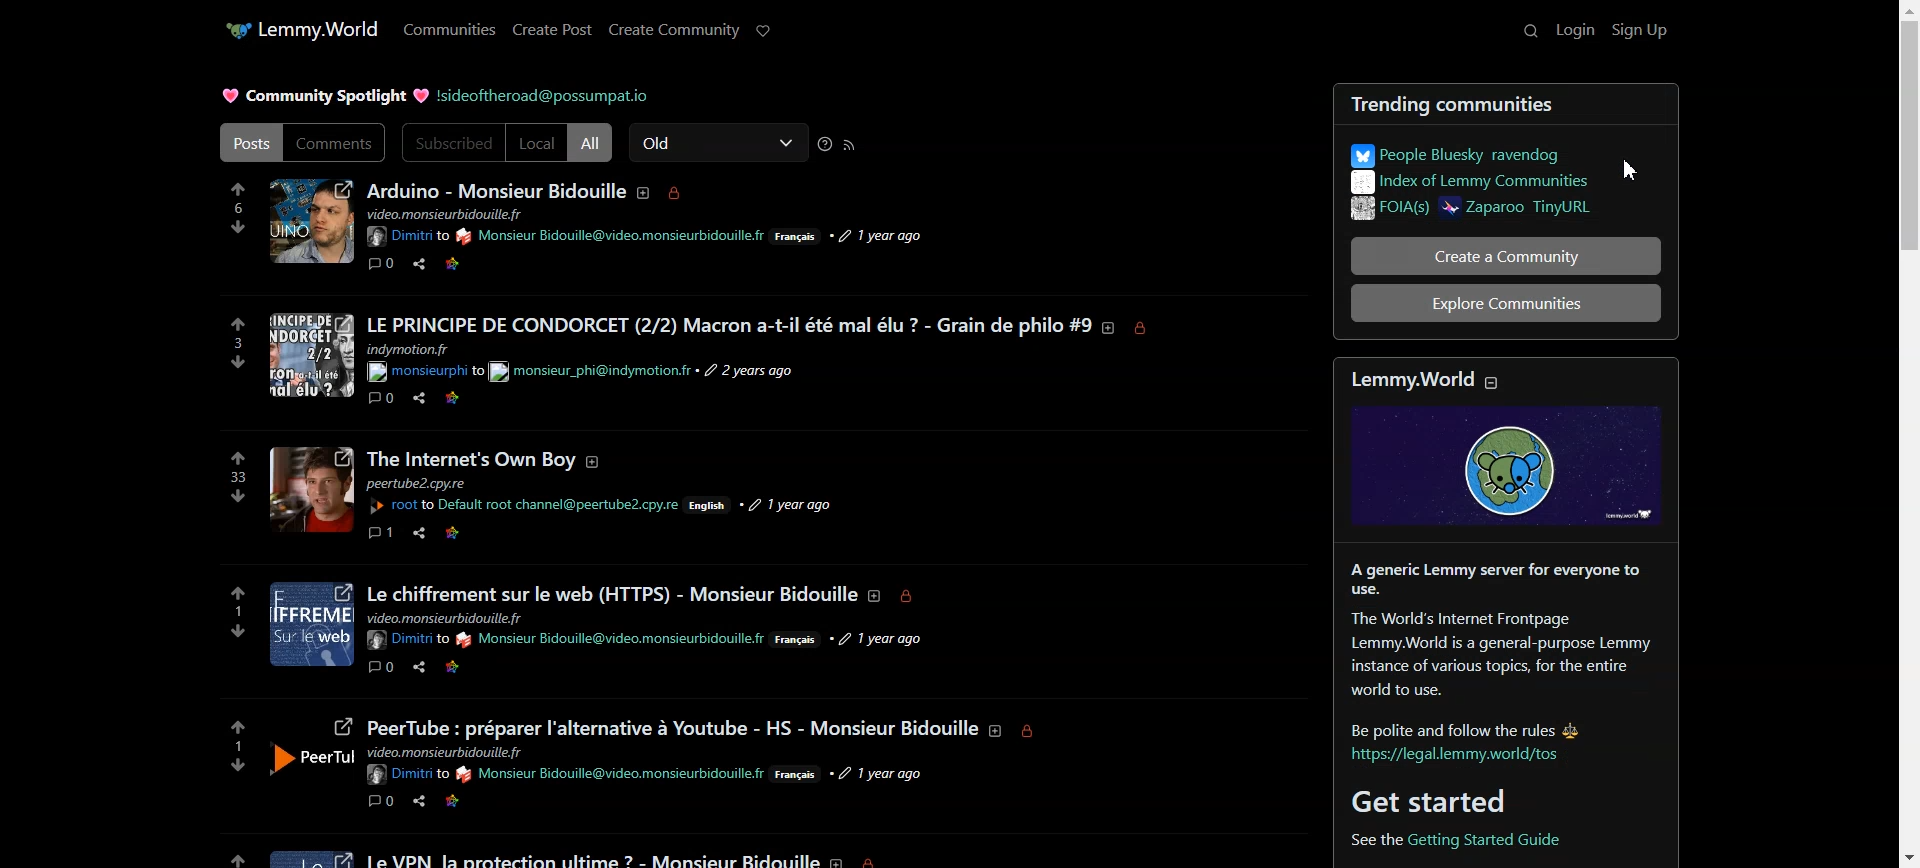  Describe the element at coordinates (1512, 103) in the screenshot. I see `Trending communities` at that location.